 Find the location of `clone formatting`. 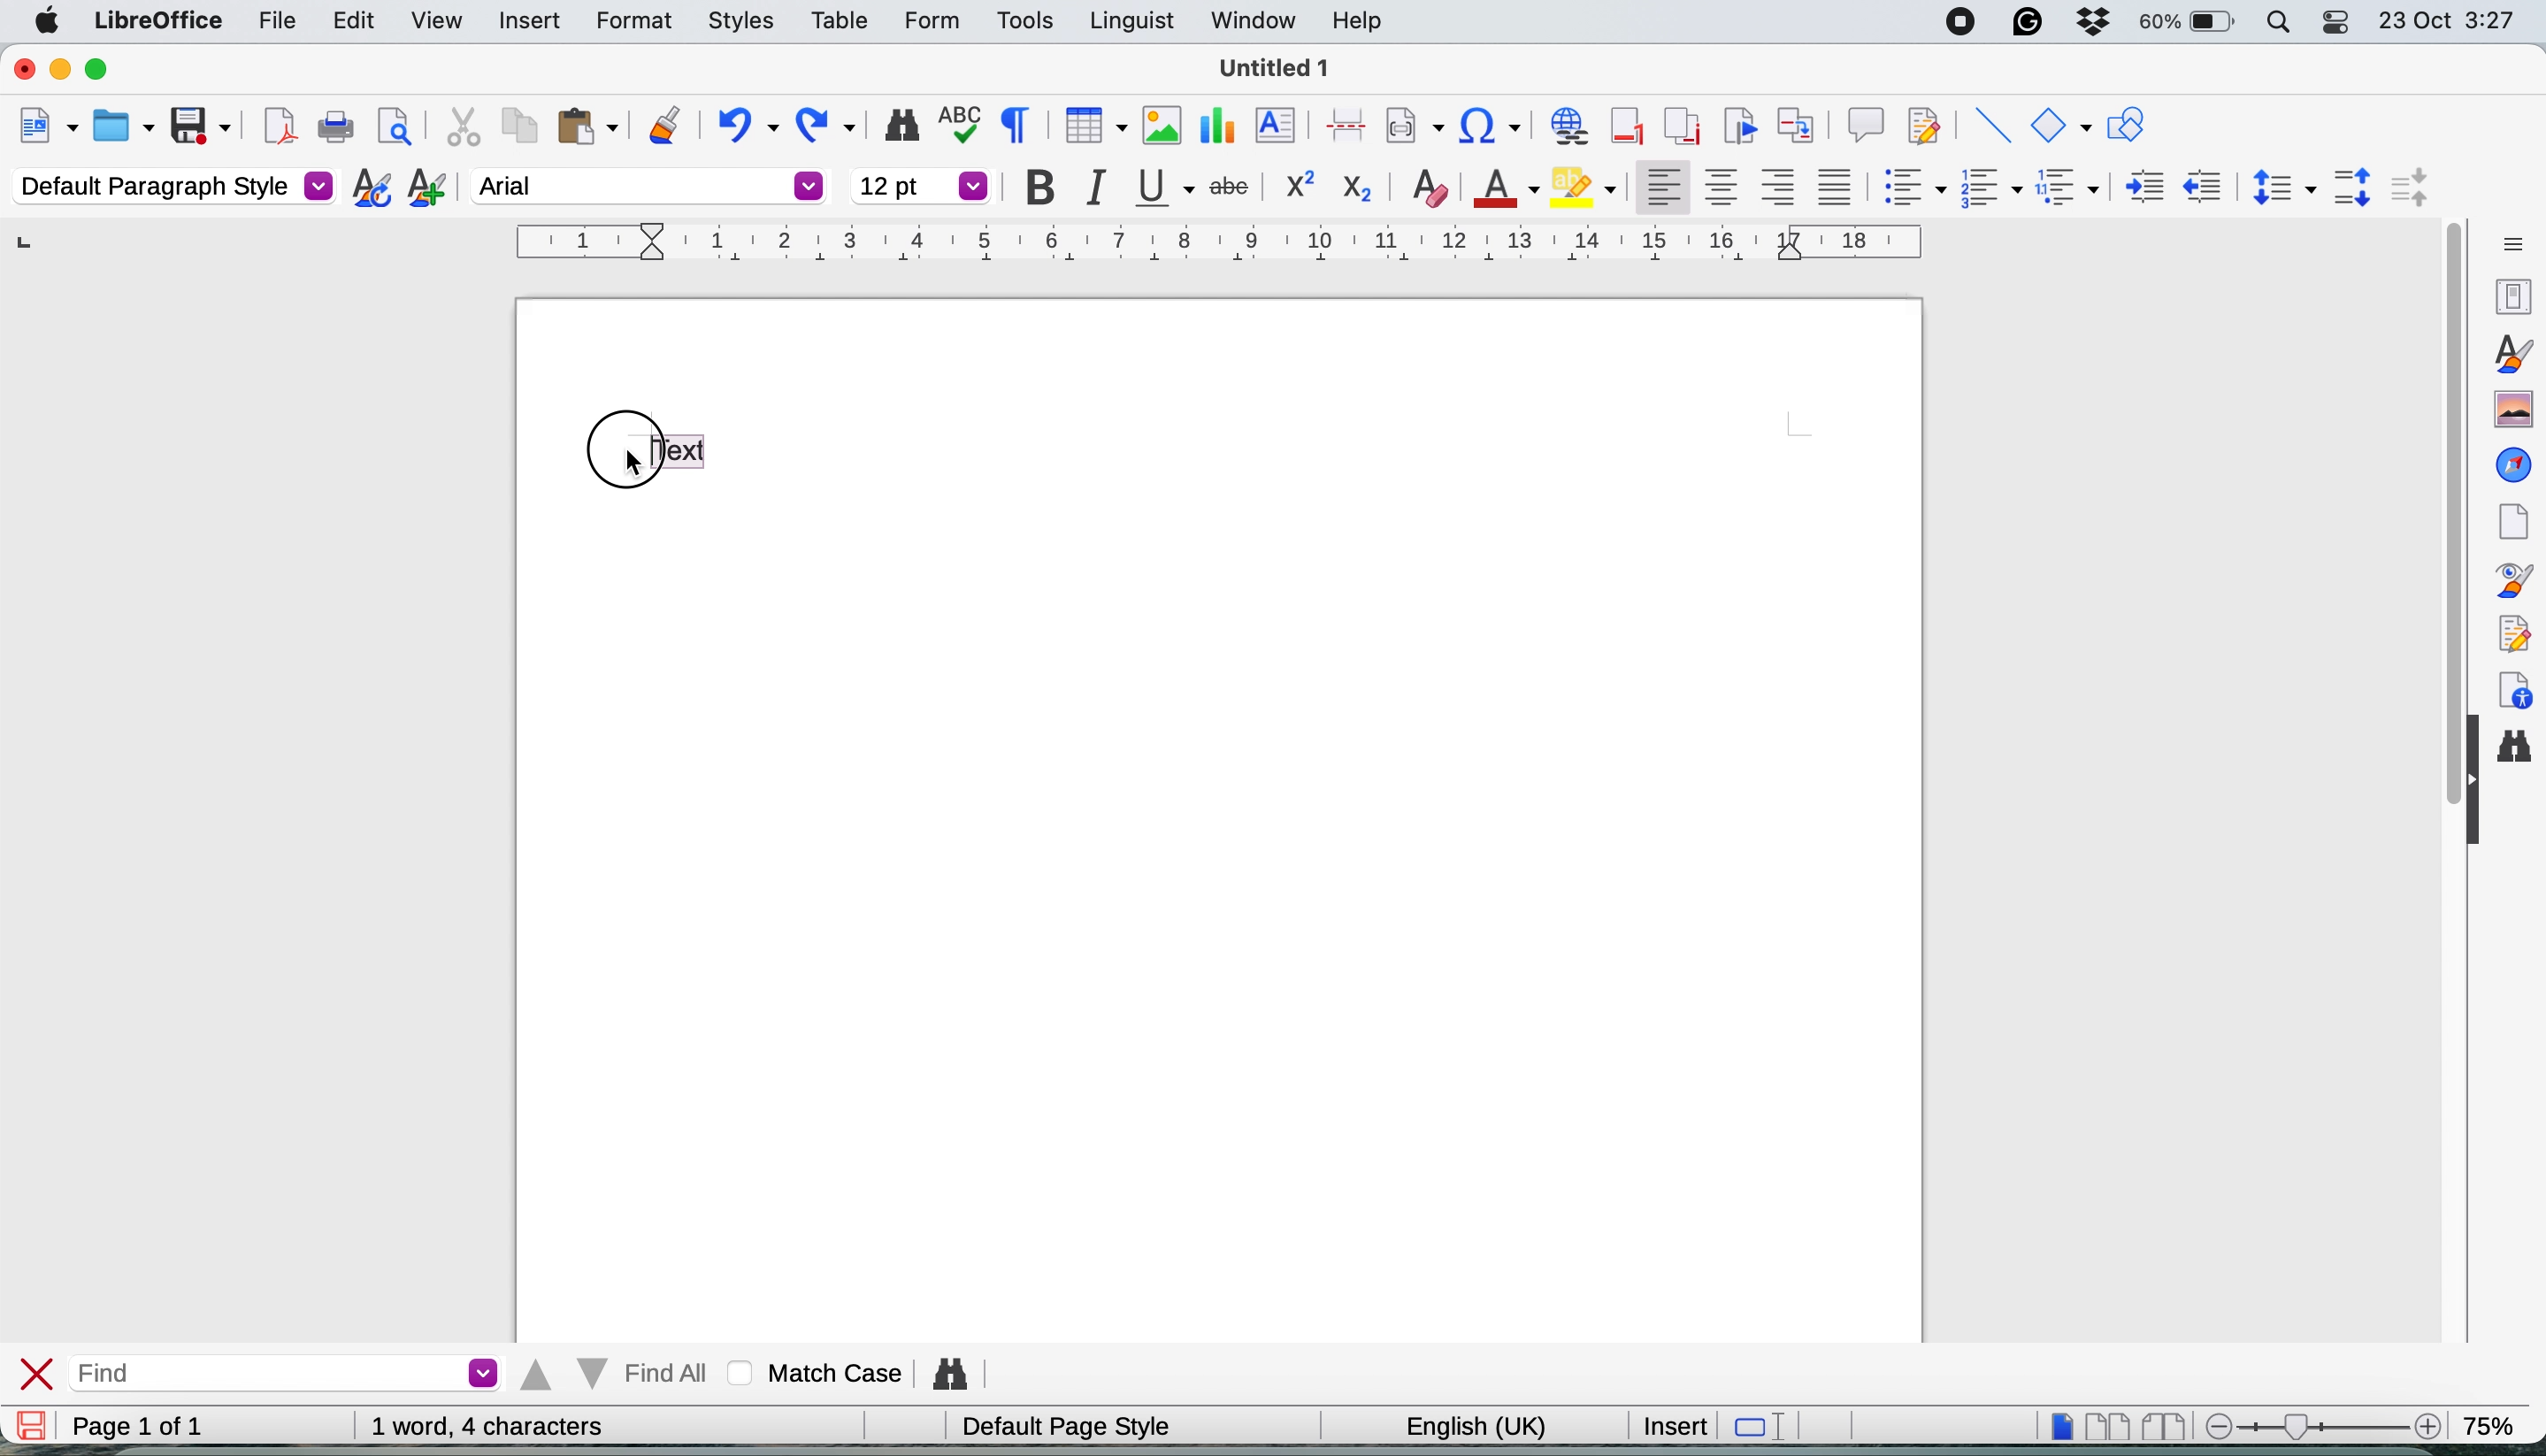

clone formatting is located at coordinates (663, 125).